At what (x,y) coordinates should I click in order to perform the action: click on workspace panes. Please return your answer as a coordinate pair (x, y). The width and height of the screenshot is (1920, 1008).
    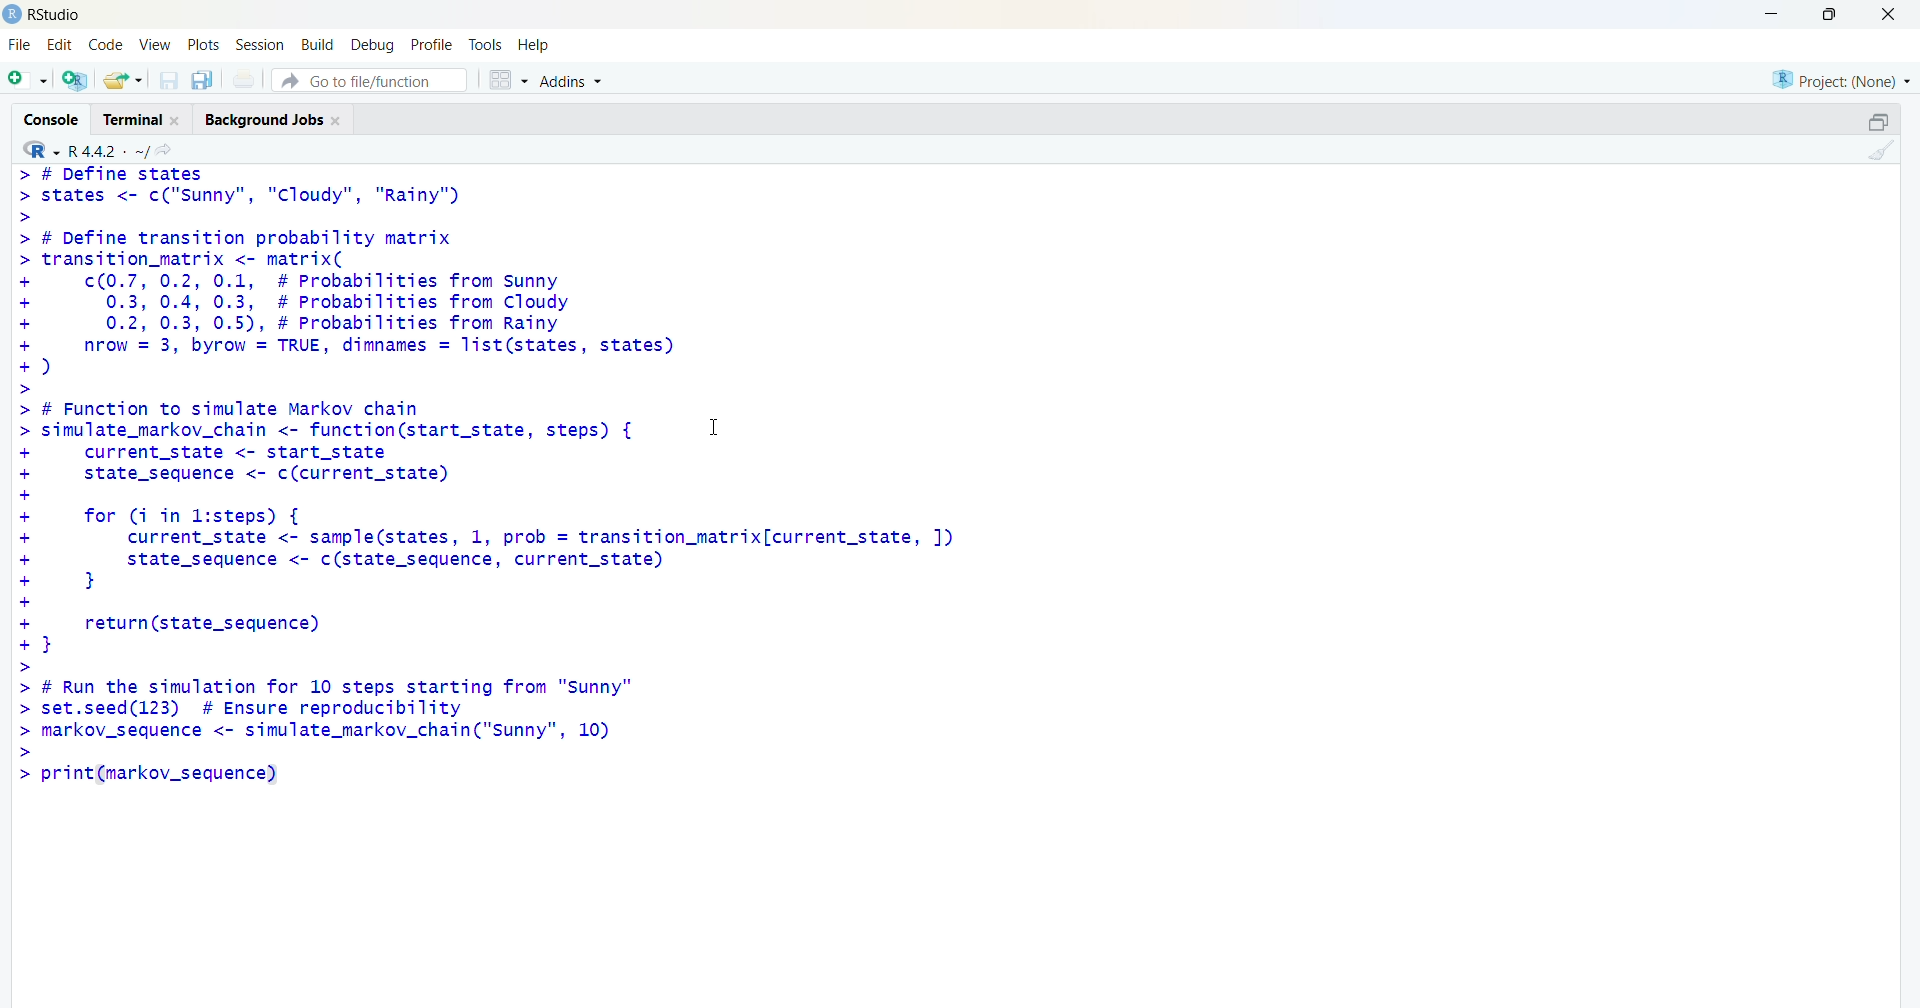
    Looking at the image, I should click on (507, 82).